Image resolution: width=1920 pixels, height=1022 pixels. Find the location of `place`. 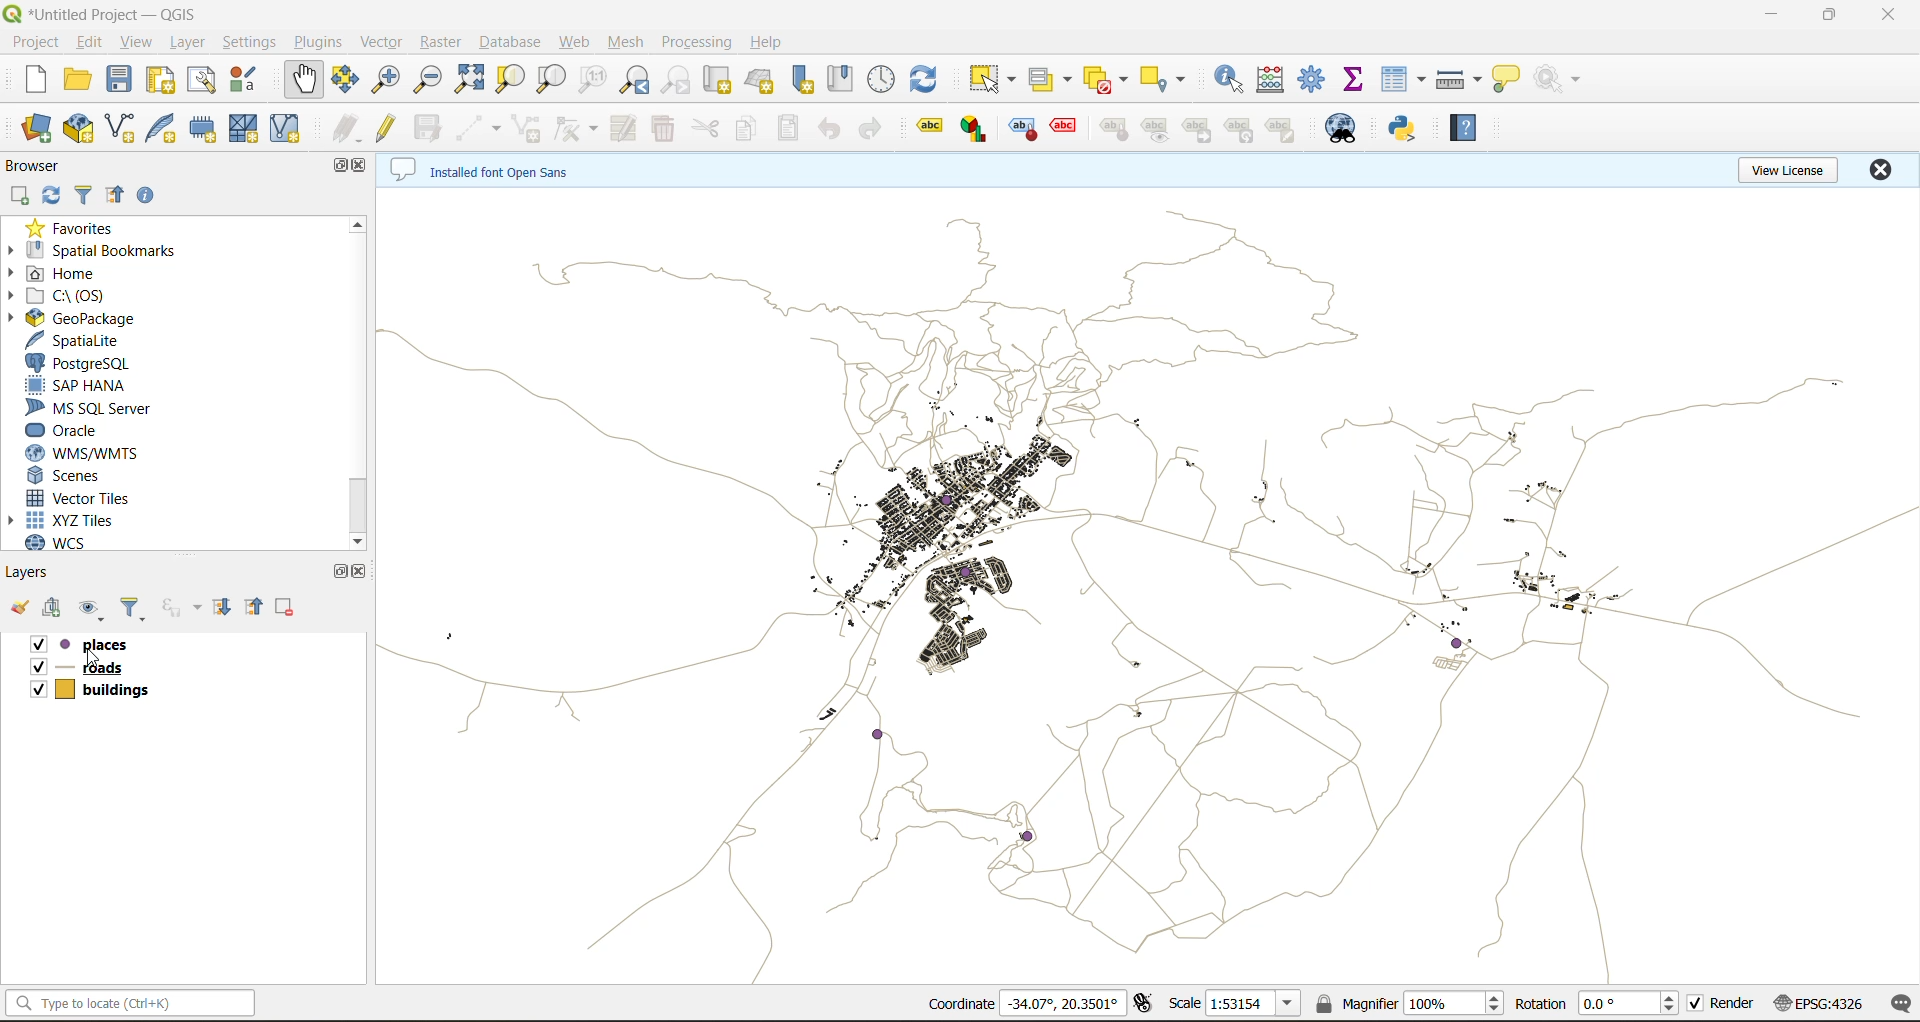

place is located at coordinates (96, 645).